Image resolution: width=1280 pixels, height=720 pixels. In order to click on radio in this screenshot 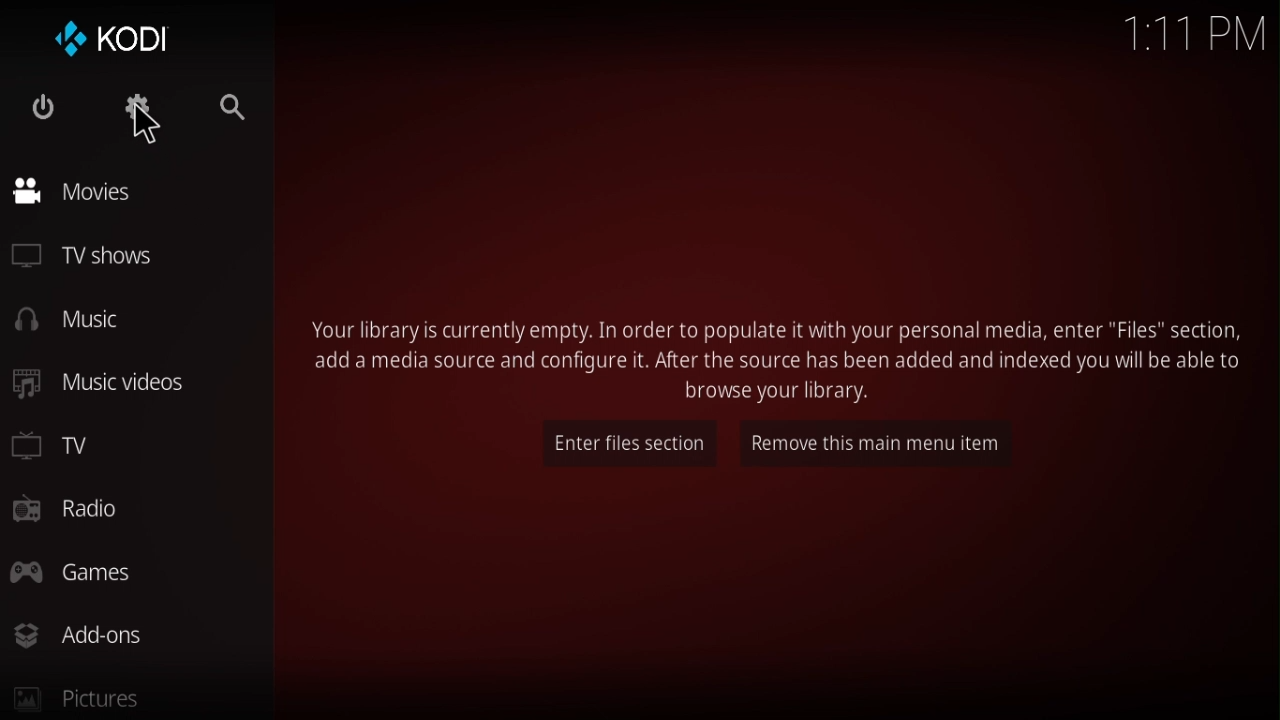, I will do `click(69, 511)`.